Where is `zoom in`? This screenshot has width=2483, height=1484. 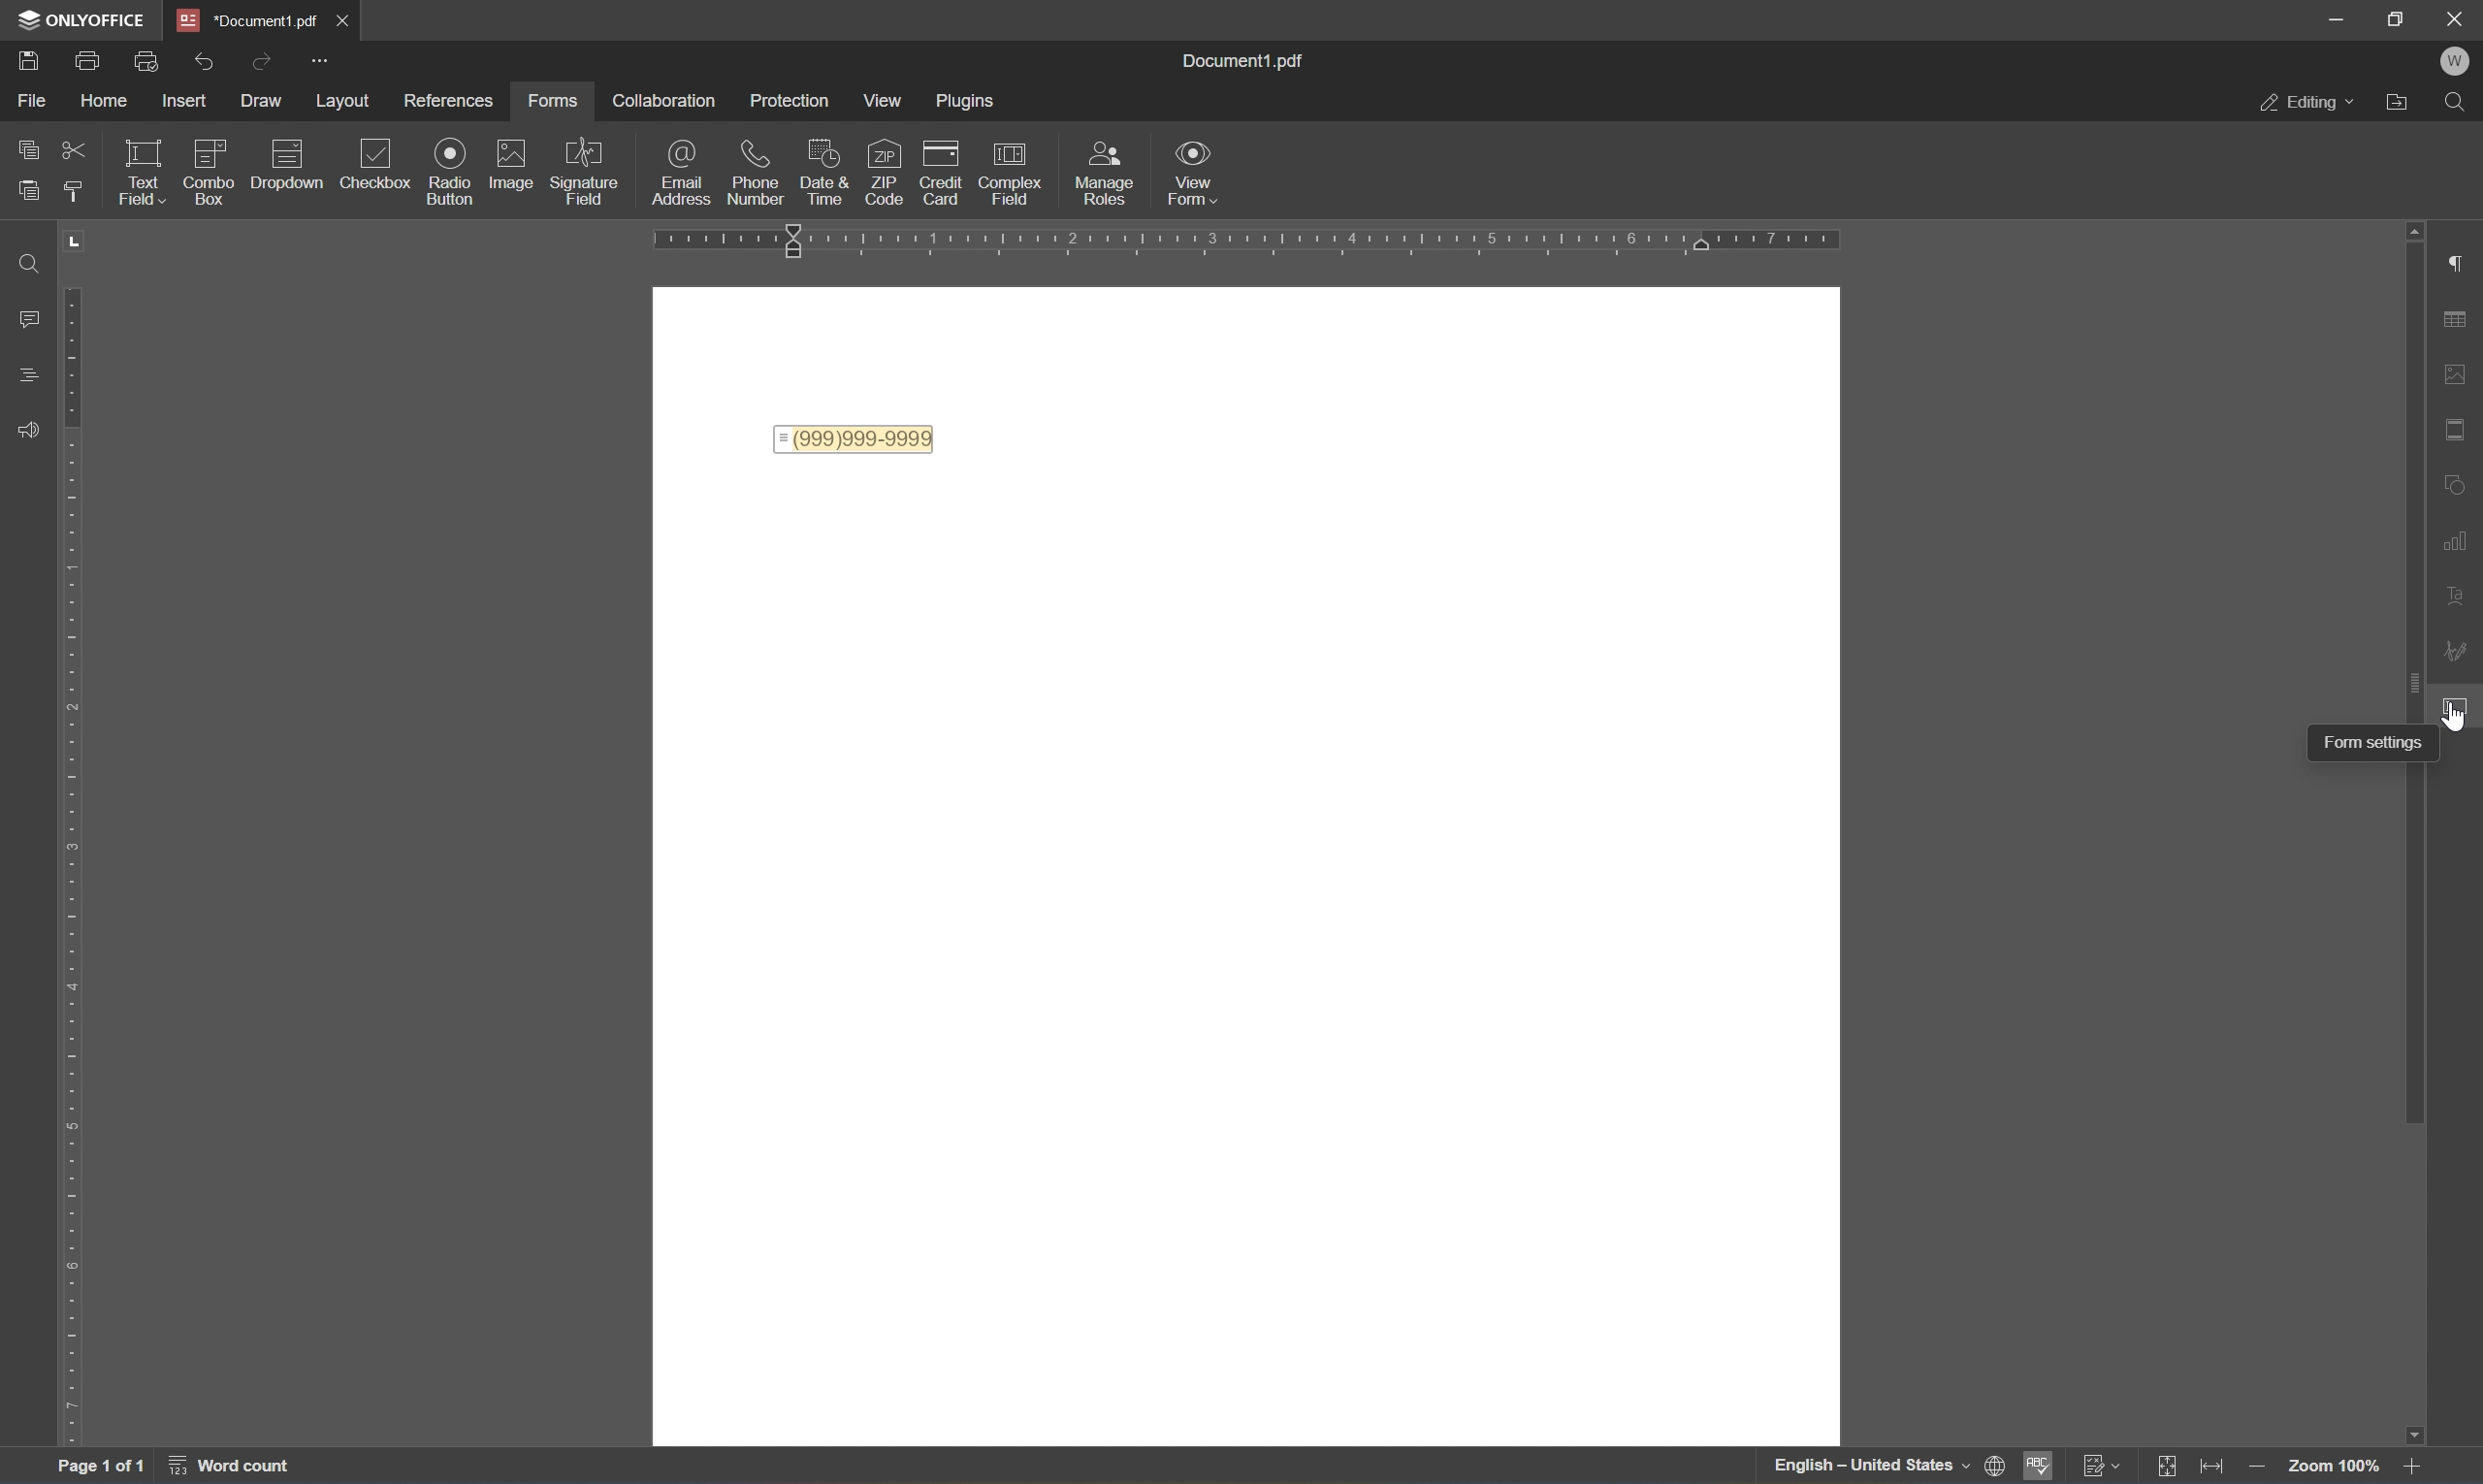 zoom in is located at coordinates (2420, 1469).